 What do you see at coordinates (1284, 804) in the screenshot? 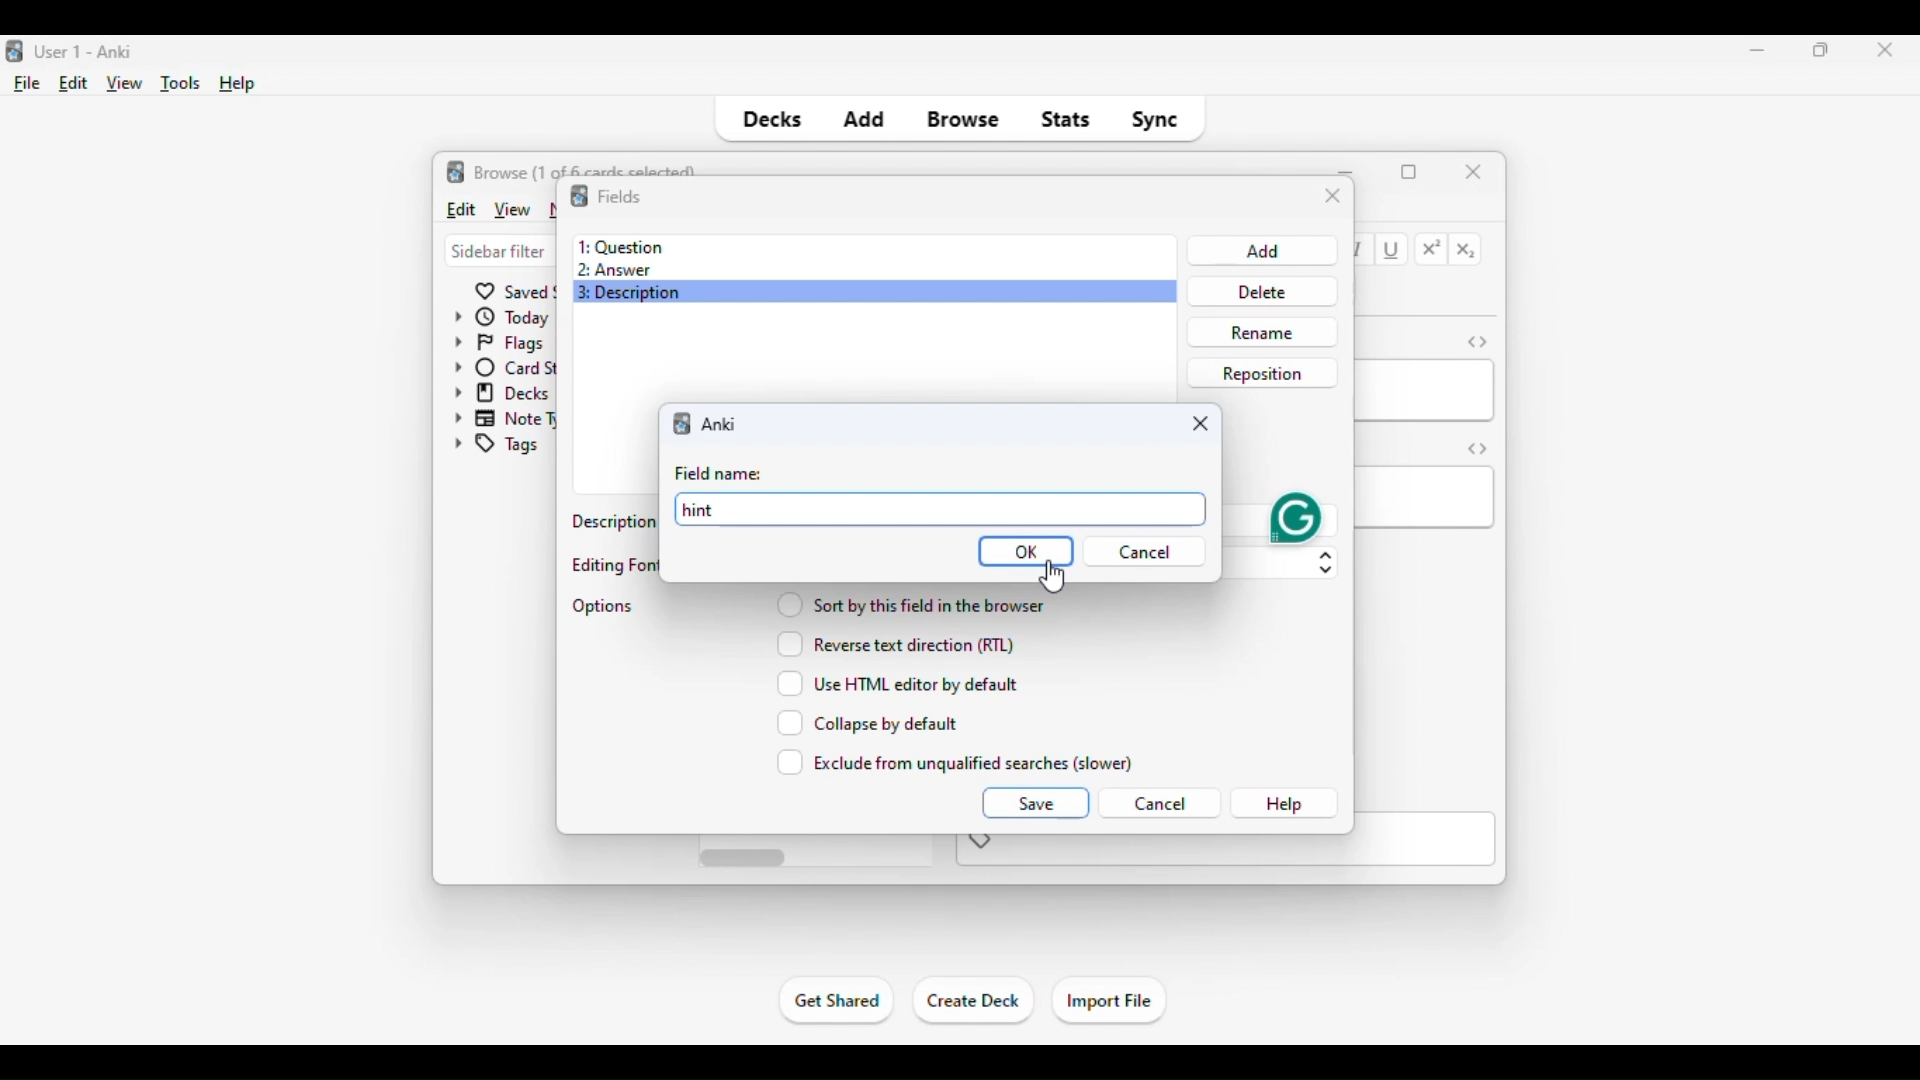
I see `help` at bounding box center [1284, 804].